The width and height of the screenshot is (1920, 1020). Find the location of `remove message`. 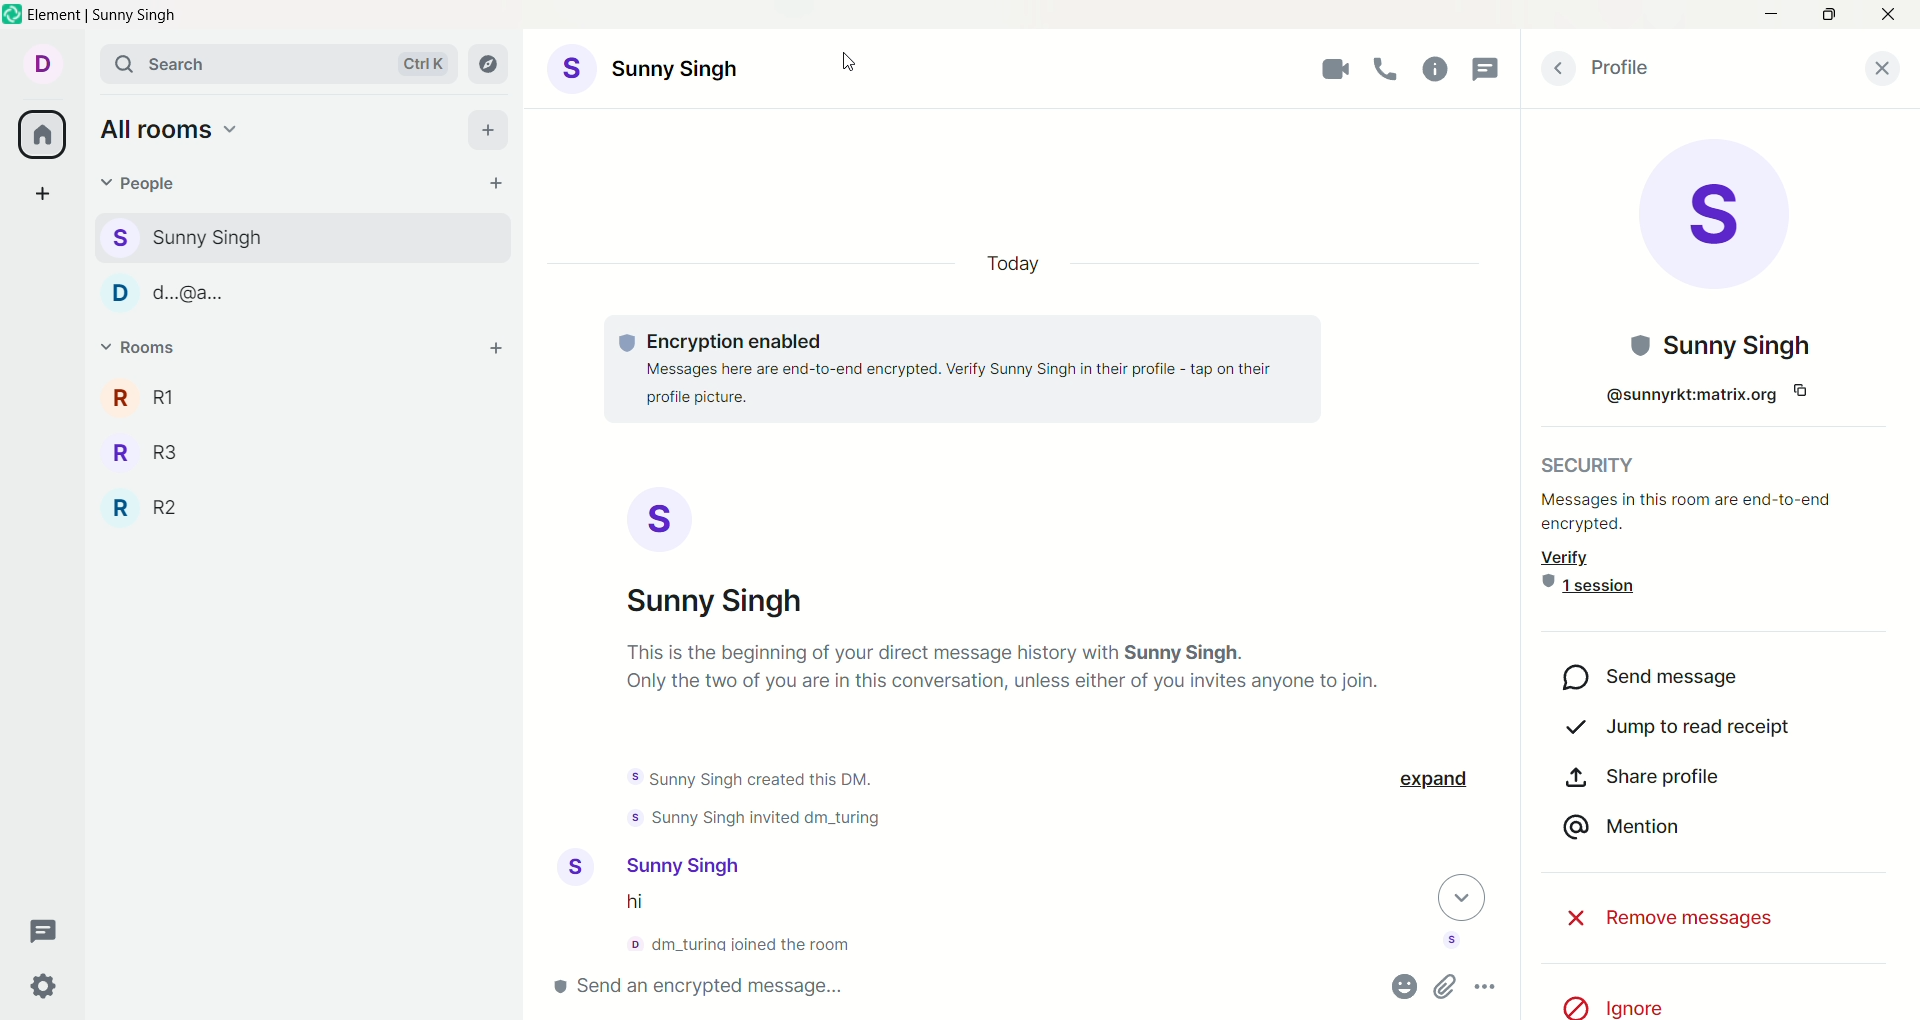

remove message is located at coordinates (1659, 915).